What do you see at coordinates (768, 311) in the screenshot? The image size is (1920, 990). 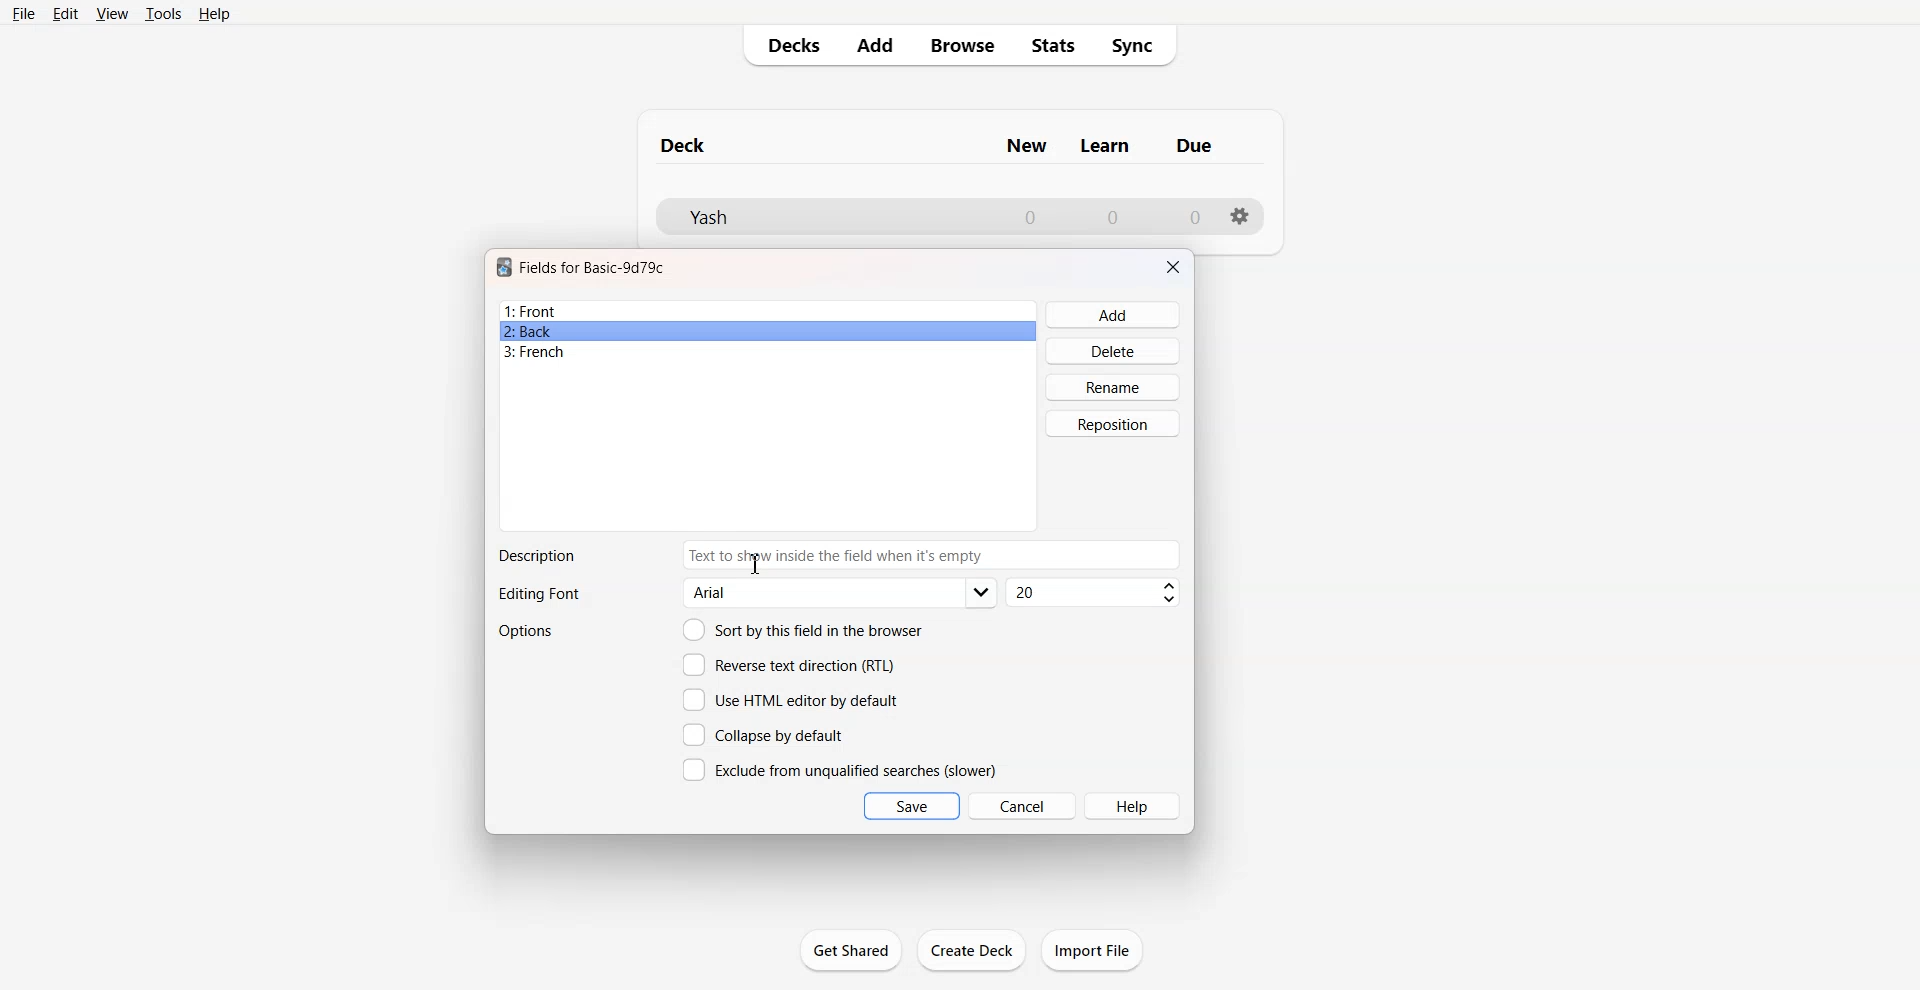 I see `Front` at bounding box center [768, 311].